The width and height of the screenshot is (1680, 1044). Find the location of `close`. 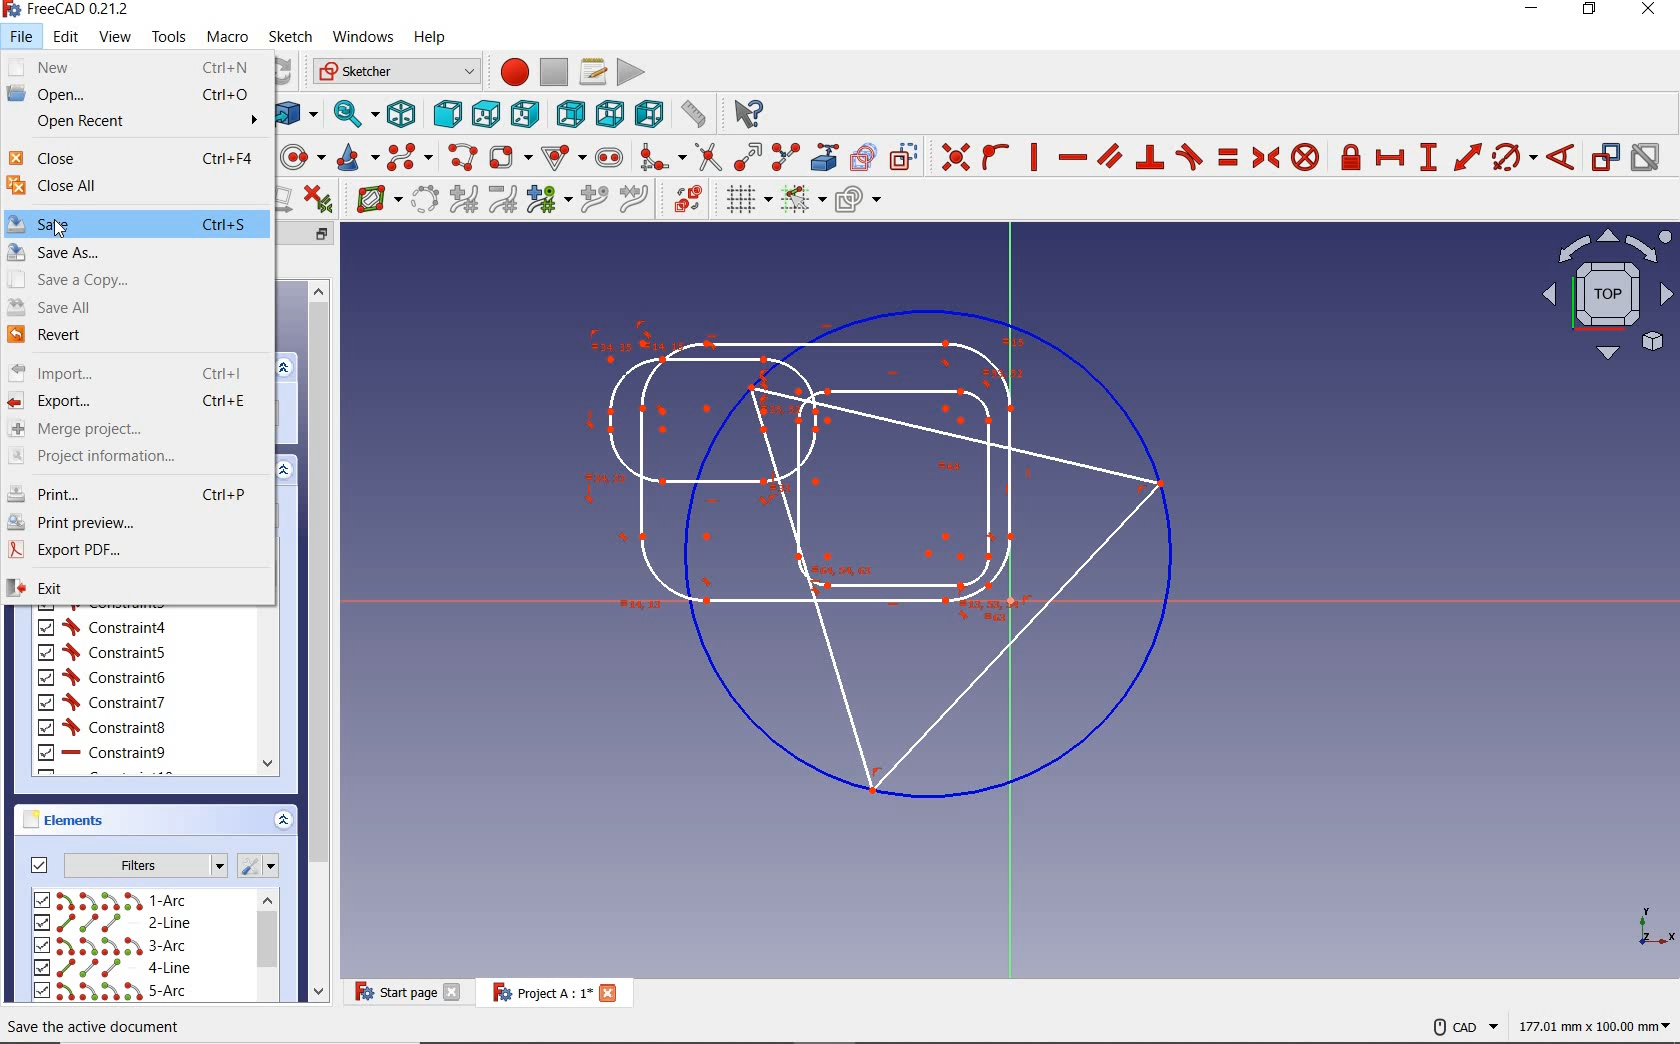

close is located at coordinates (454, 992).